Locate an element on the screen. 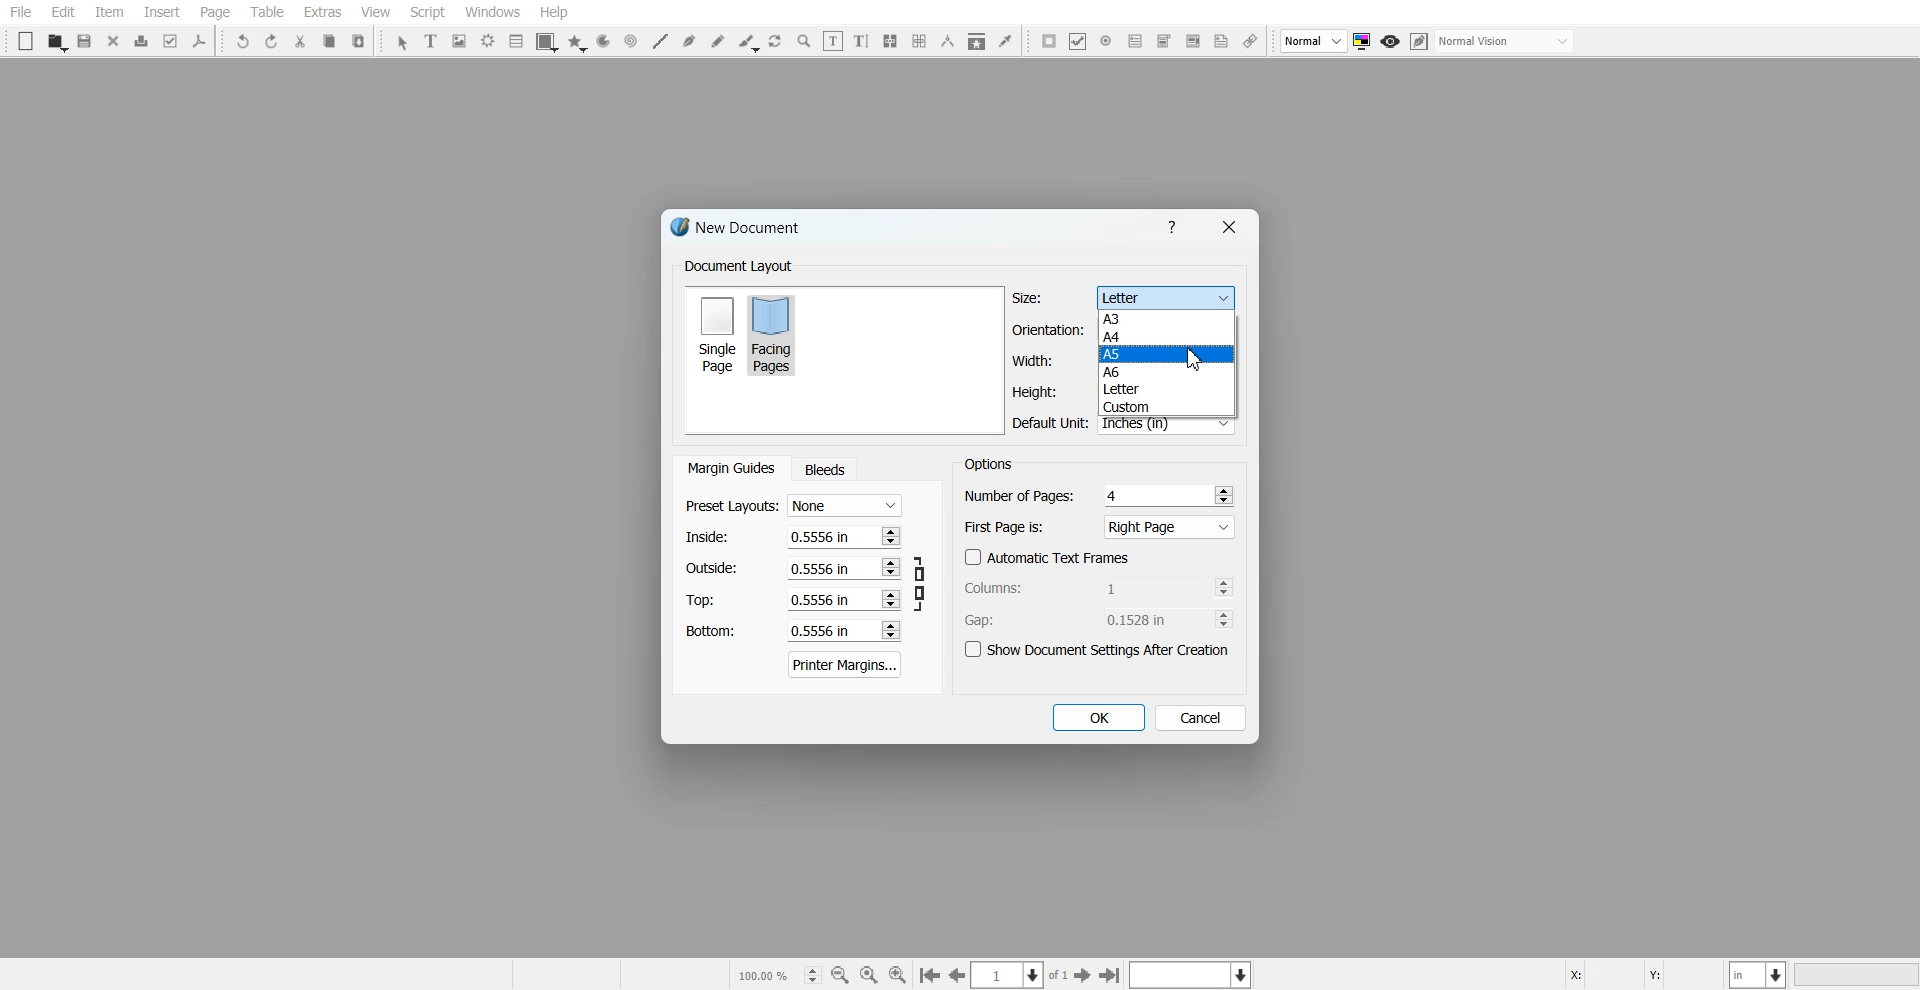 Image resolution: width=1920 pixels, height=990 pixels. Number of Pages is located at coordinates (1099, 495).